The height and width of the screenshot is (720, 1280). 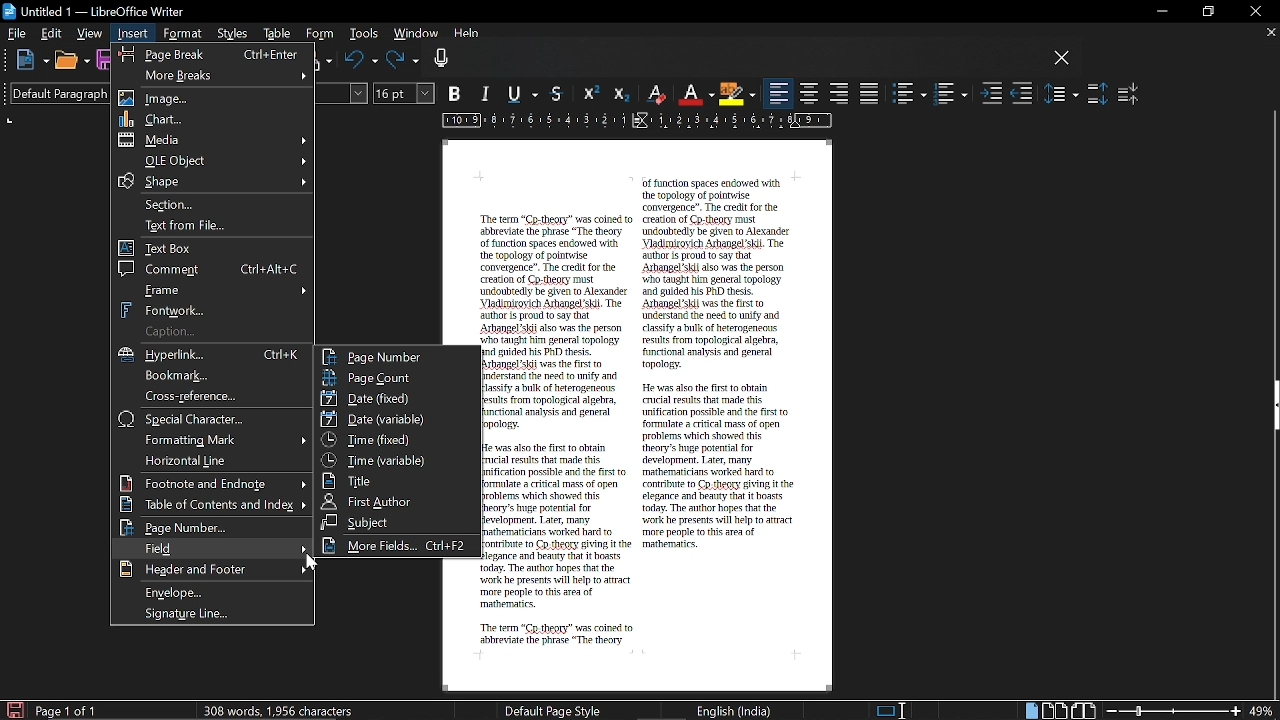 I want to click on bookmark, so click(x=214, y=376).